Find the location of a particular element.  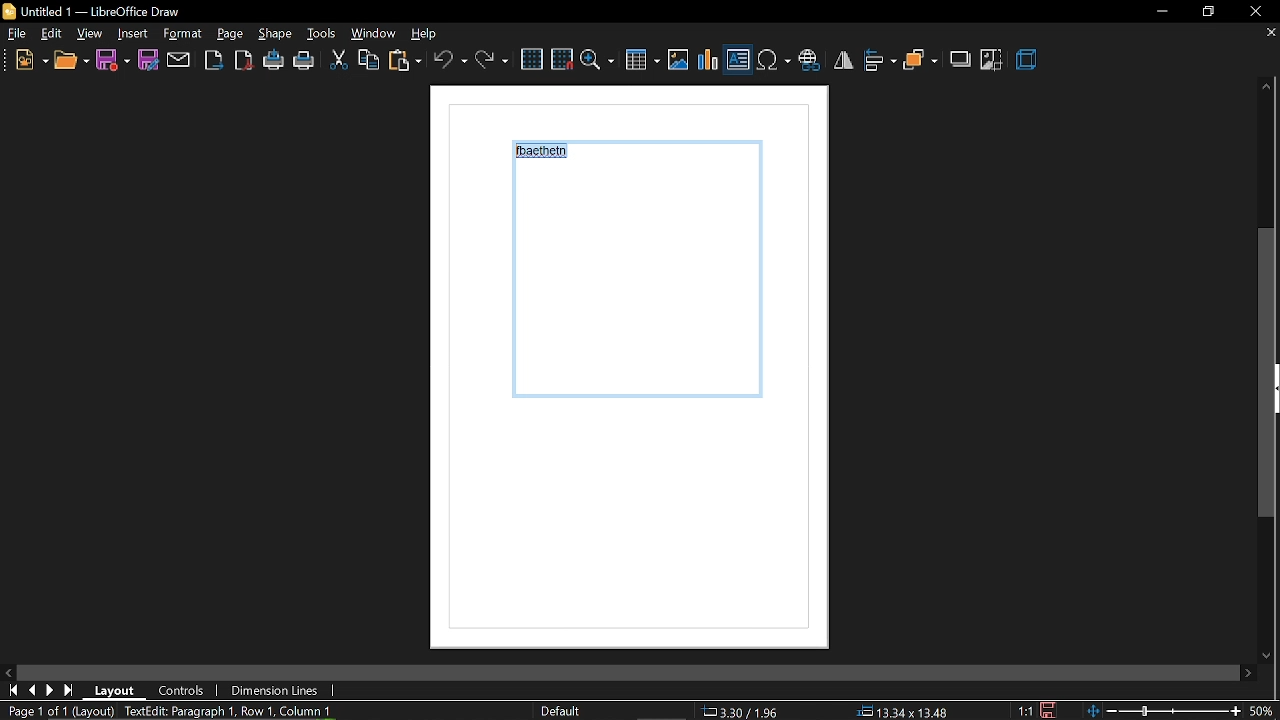

Insert symbol is located at coordinates (773, 60).